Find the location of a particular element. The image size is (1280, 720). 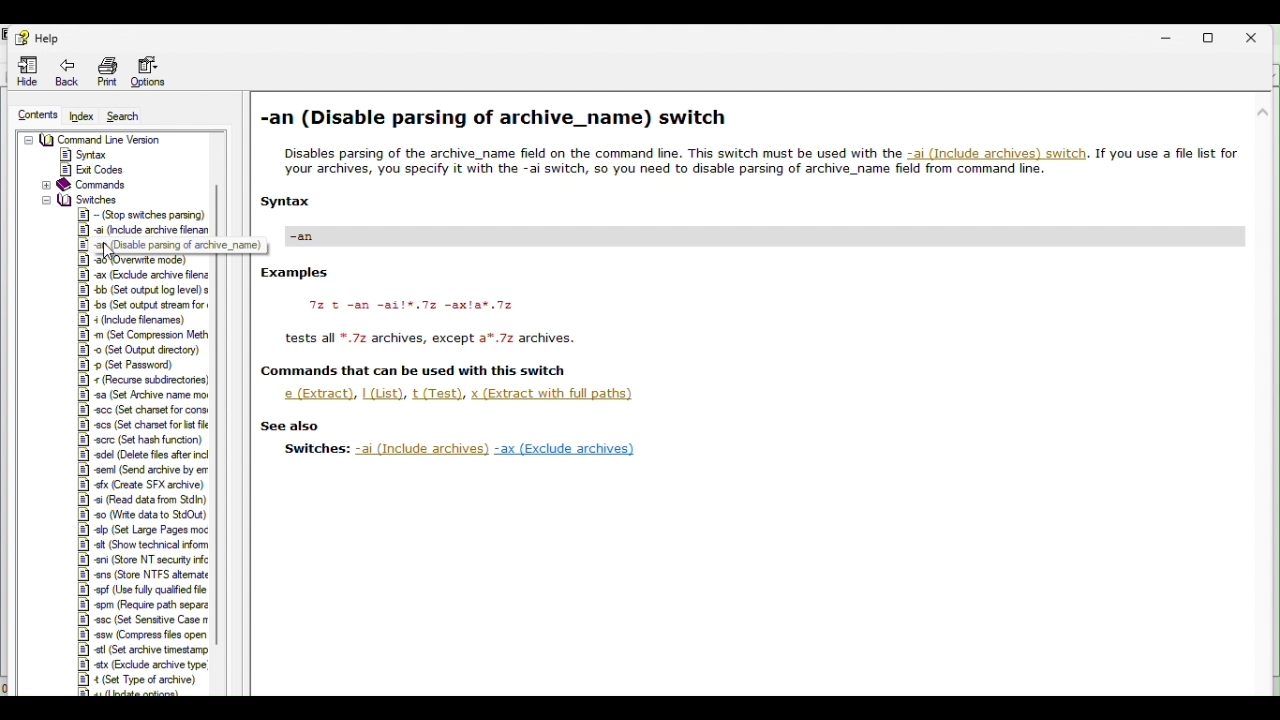

|#] secre (Set hash function) is located at coordinates (142, 440).